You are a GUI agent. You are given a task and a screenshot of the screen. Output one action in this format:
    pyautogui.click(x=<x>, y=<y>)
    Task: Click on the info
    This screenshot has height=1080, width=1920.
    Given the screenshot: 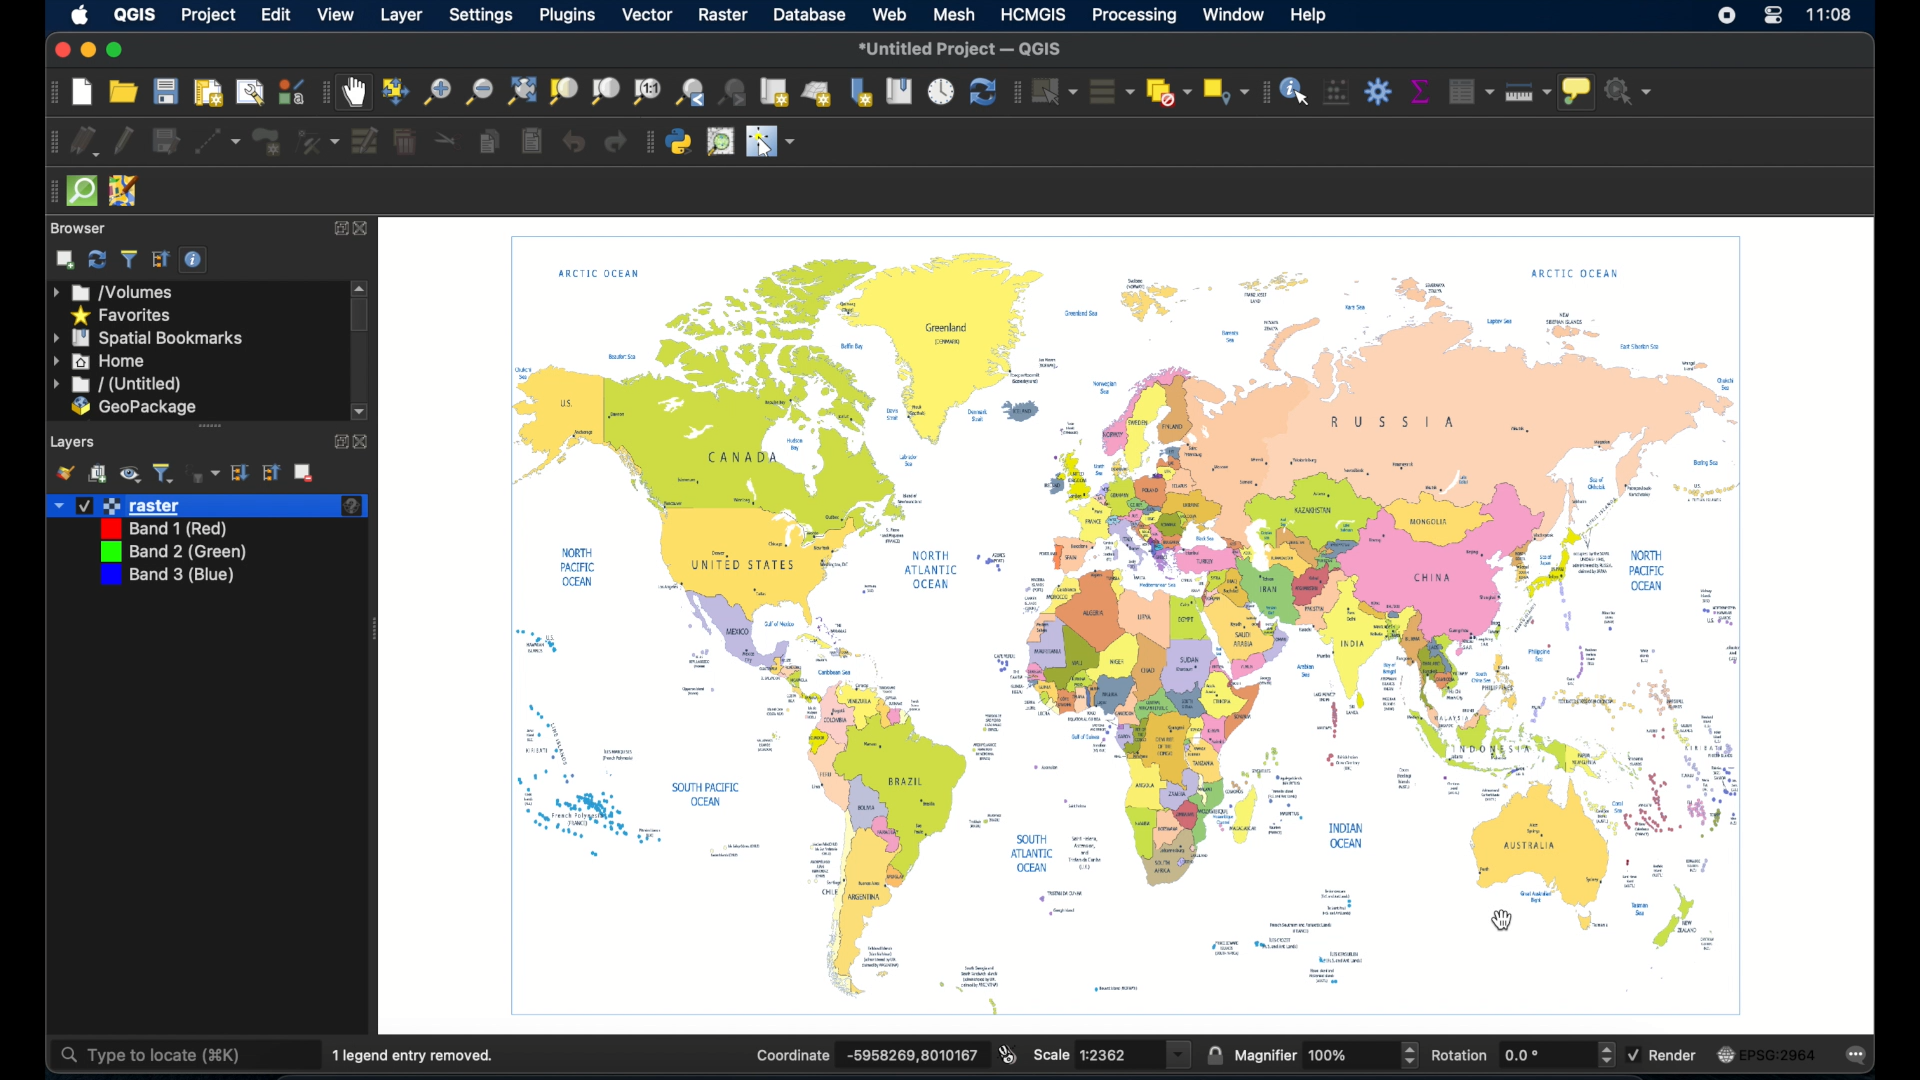 What is the action you would take?
    pyautogui.click(x=352, y=507)
    